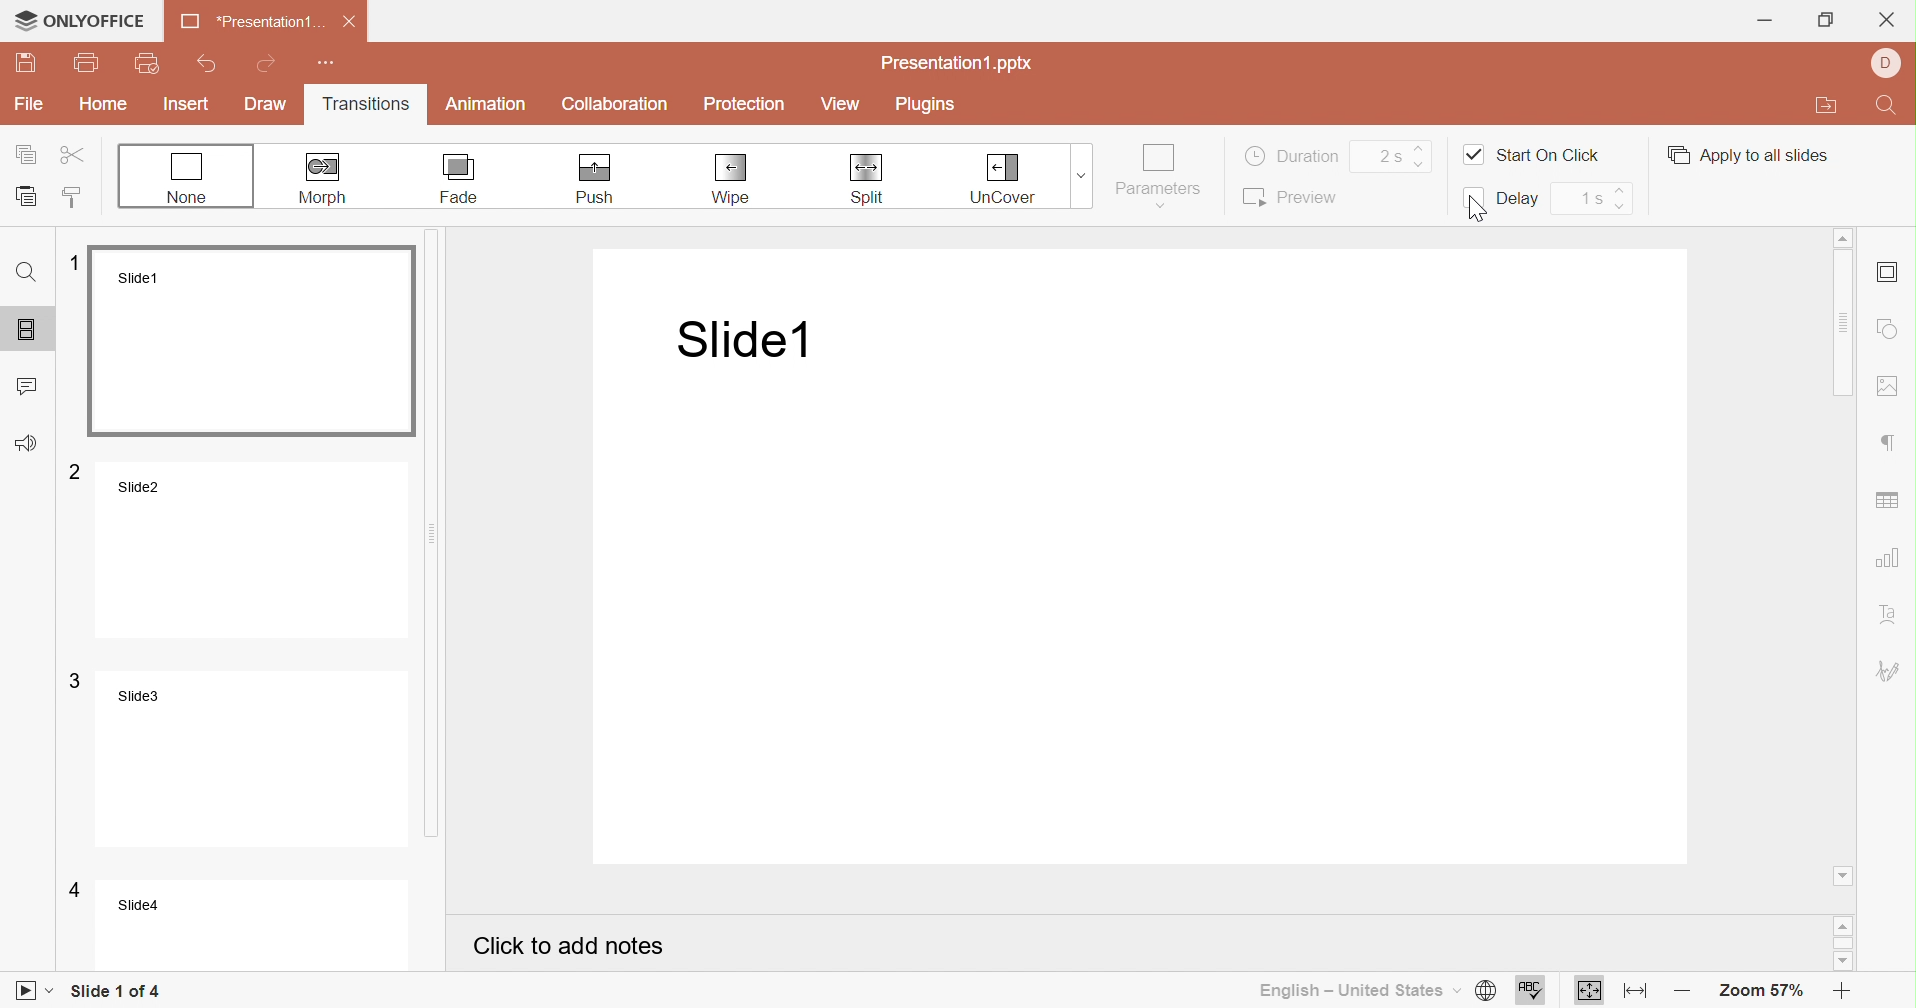 Image resolution: width=1916 pixels, height=1008 pixels. What do you see at coordinates (591, 177) in the screenshot?
I see `Push` at bounding box center [591, 177].